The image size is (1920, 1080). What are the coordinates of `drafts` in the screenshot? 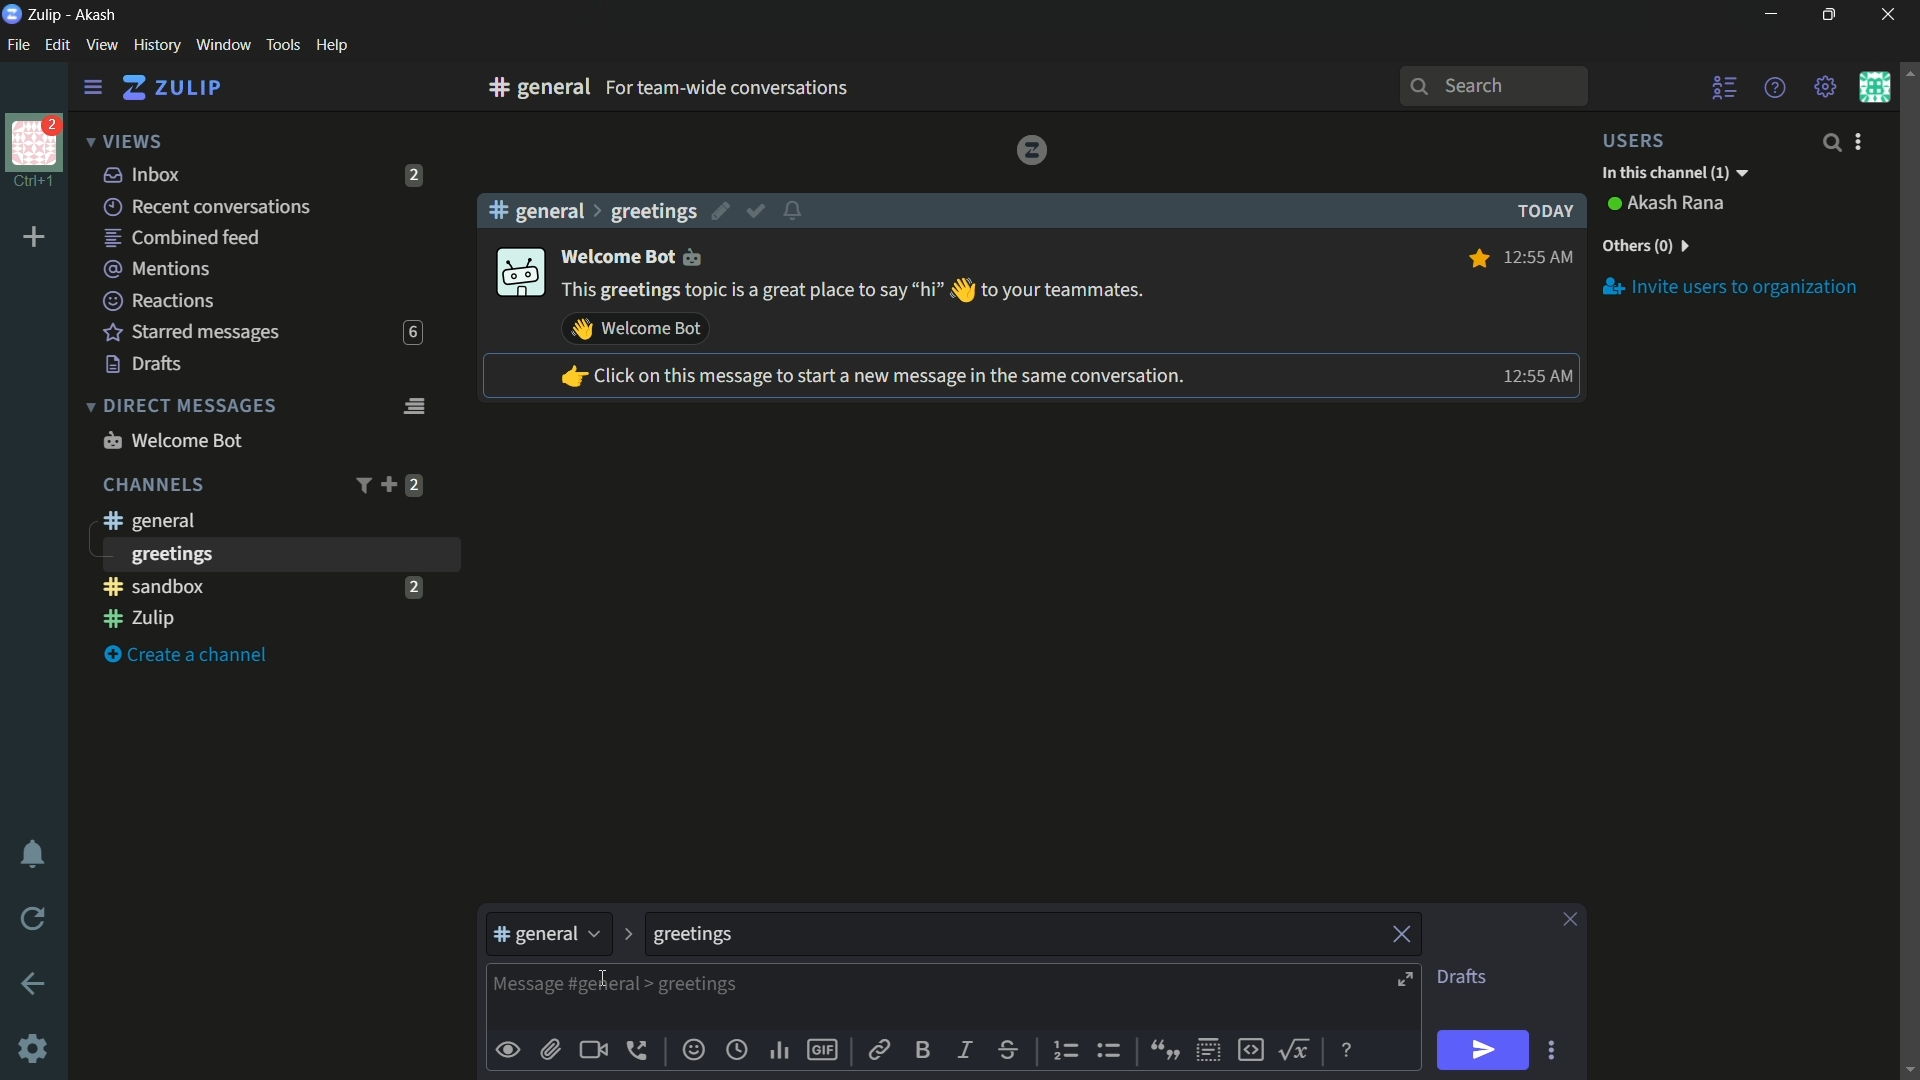 It's located at (144, 364).